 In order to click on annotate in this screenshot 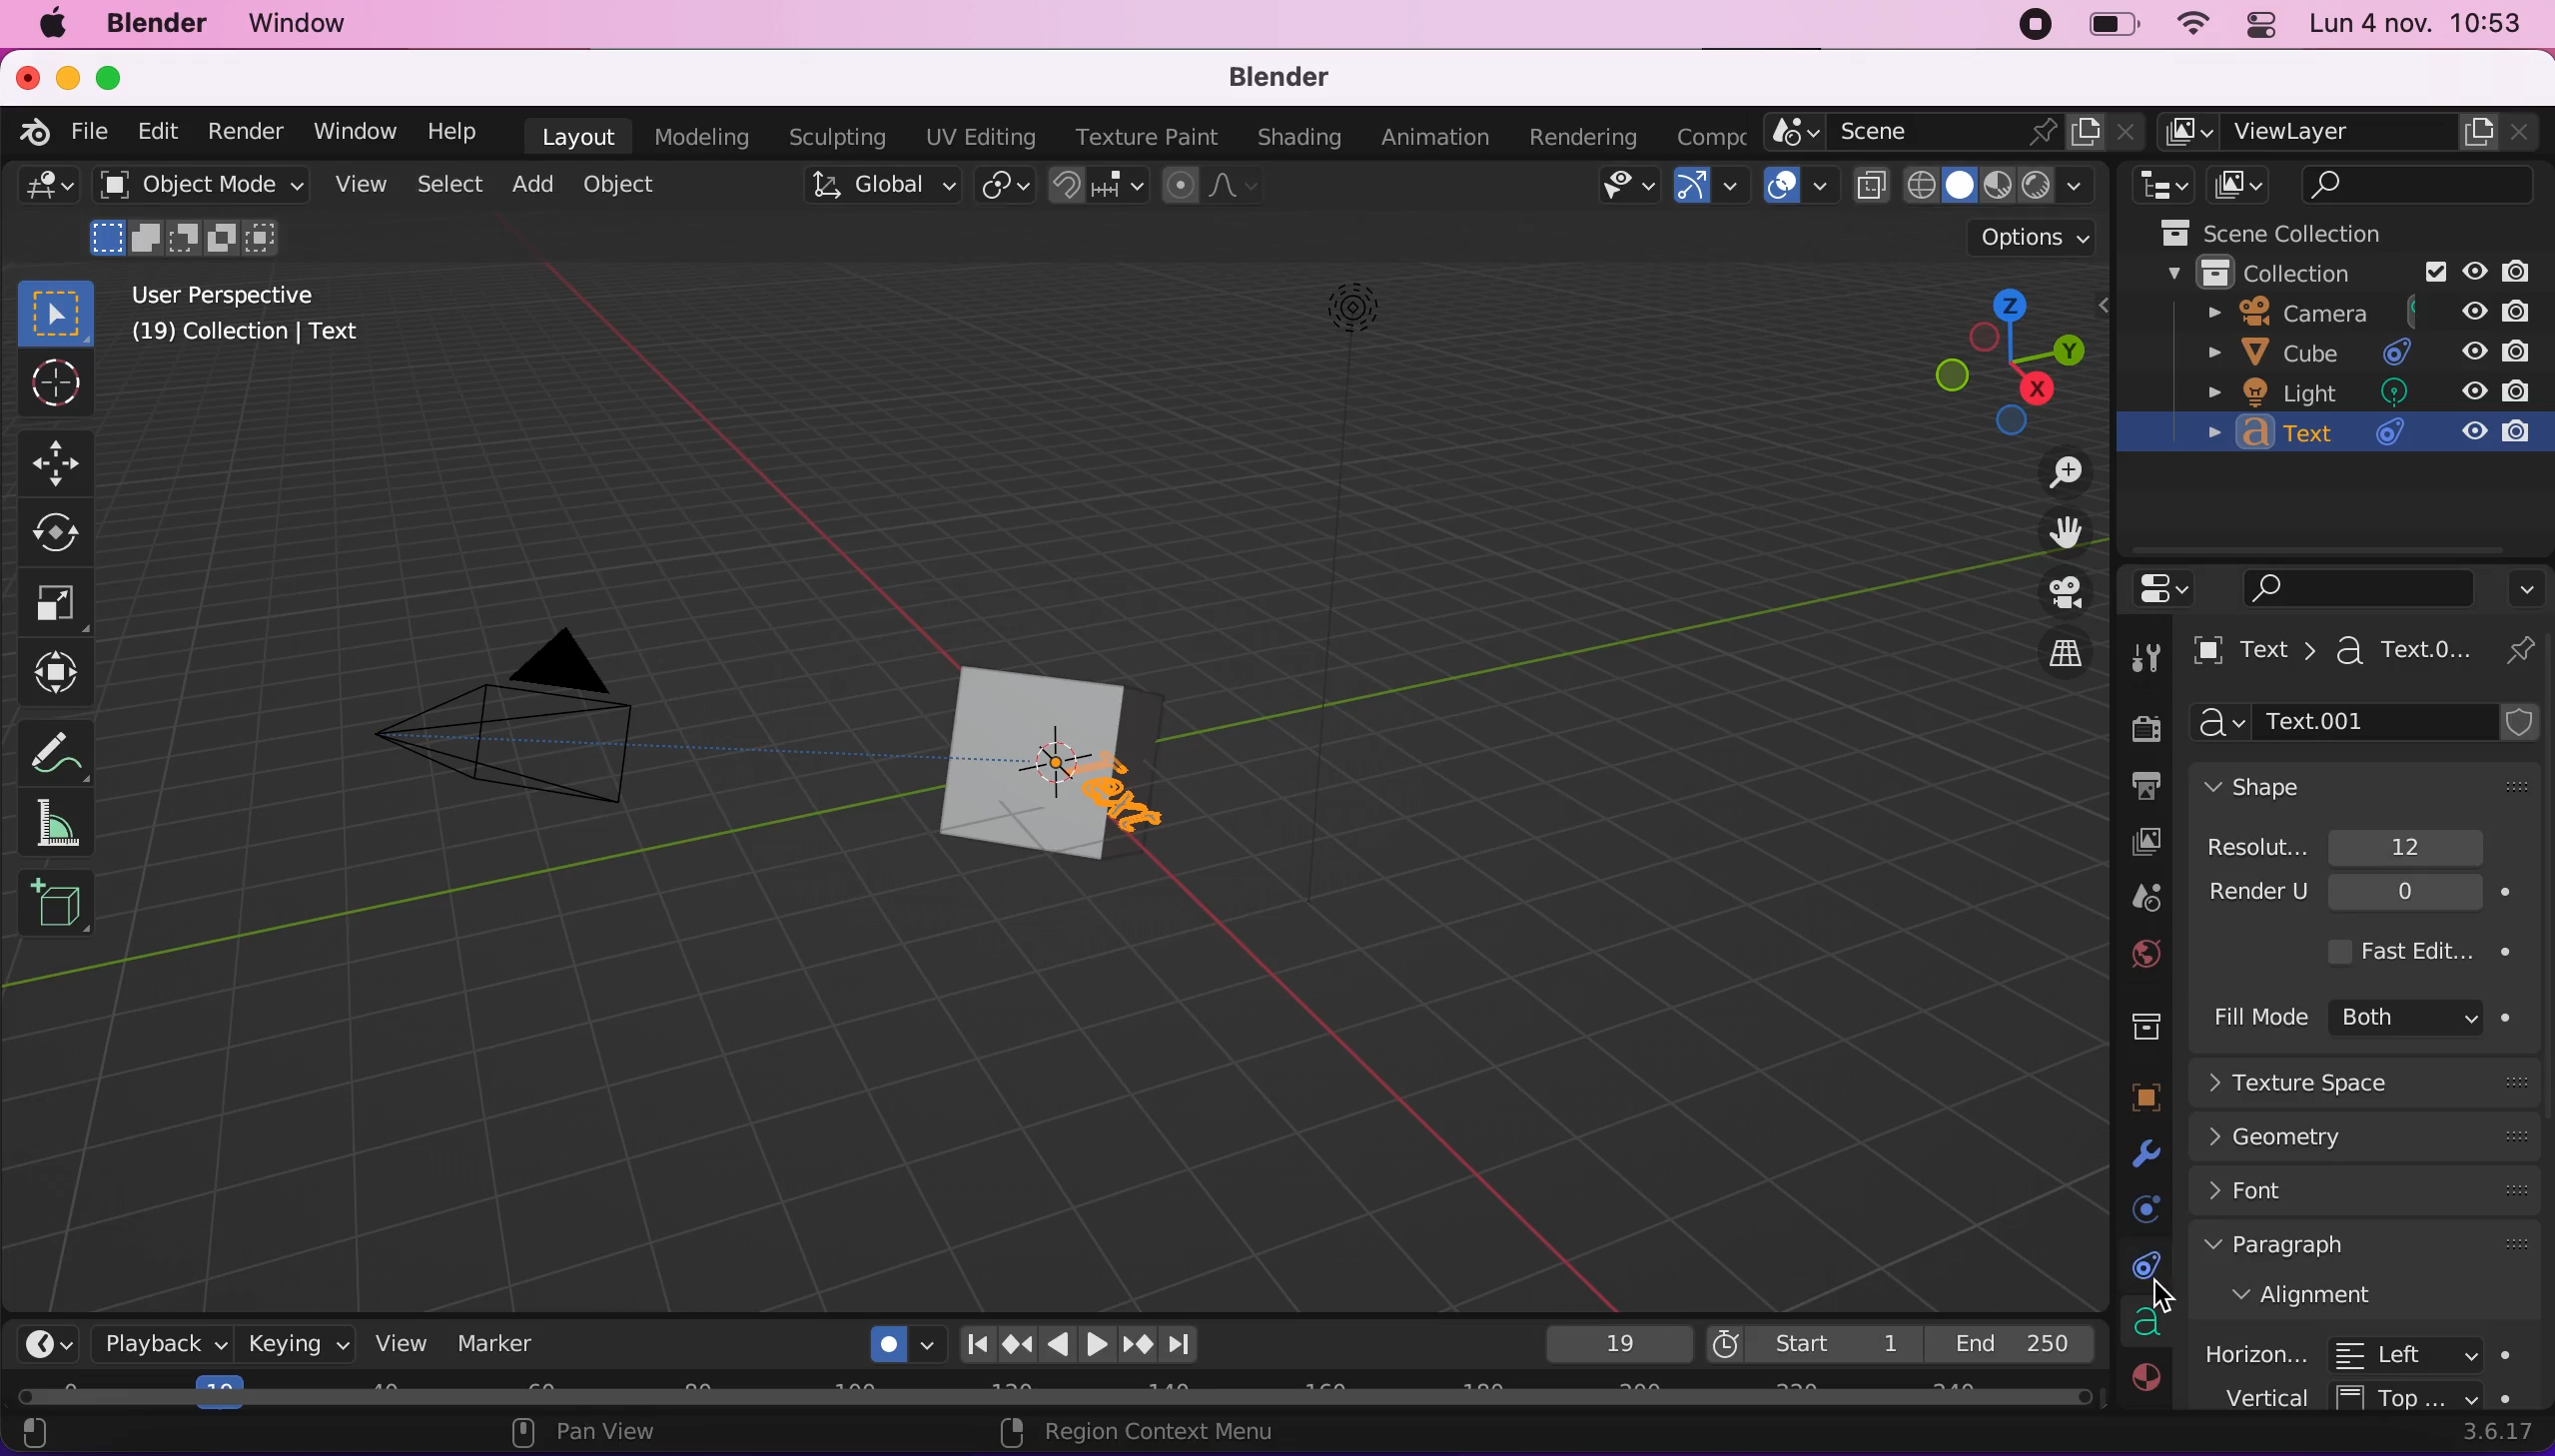, I will do `click(61, 751)`.